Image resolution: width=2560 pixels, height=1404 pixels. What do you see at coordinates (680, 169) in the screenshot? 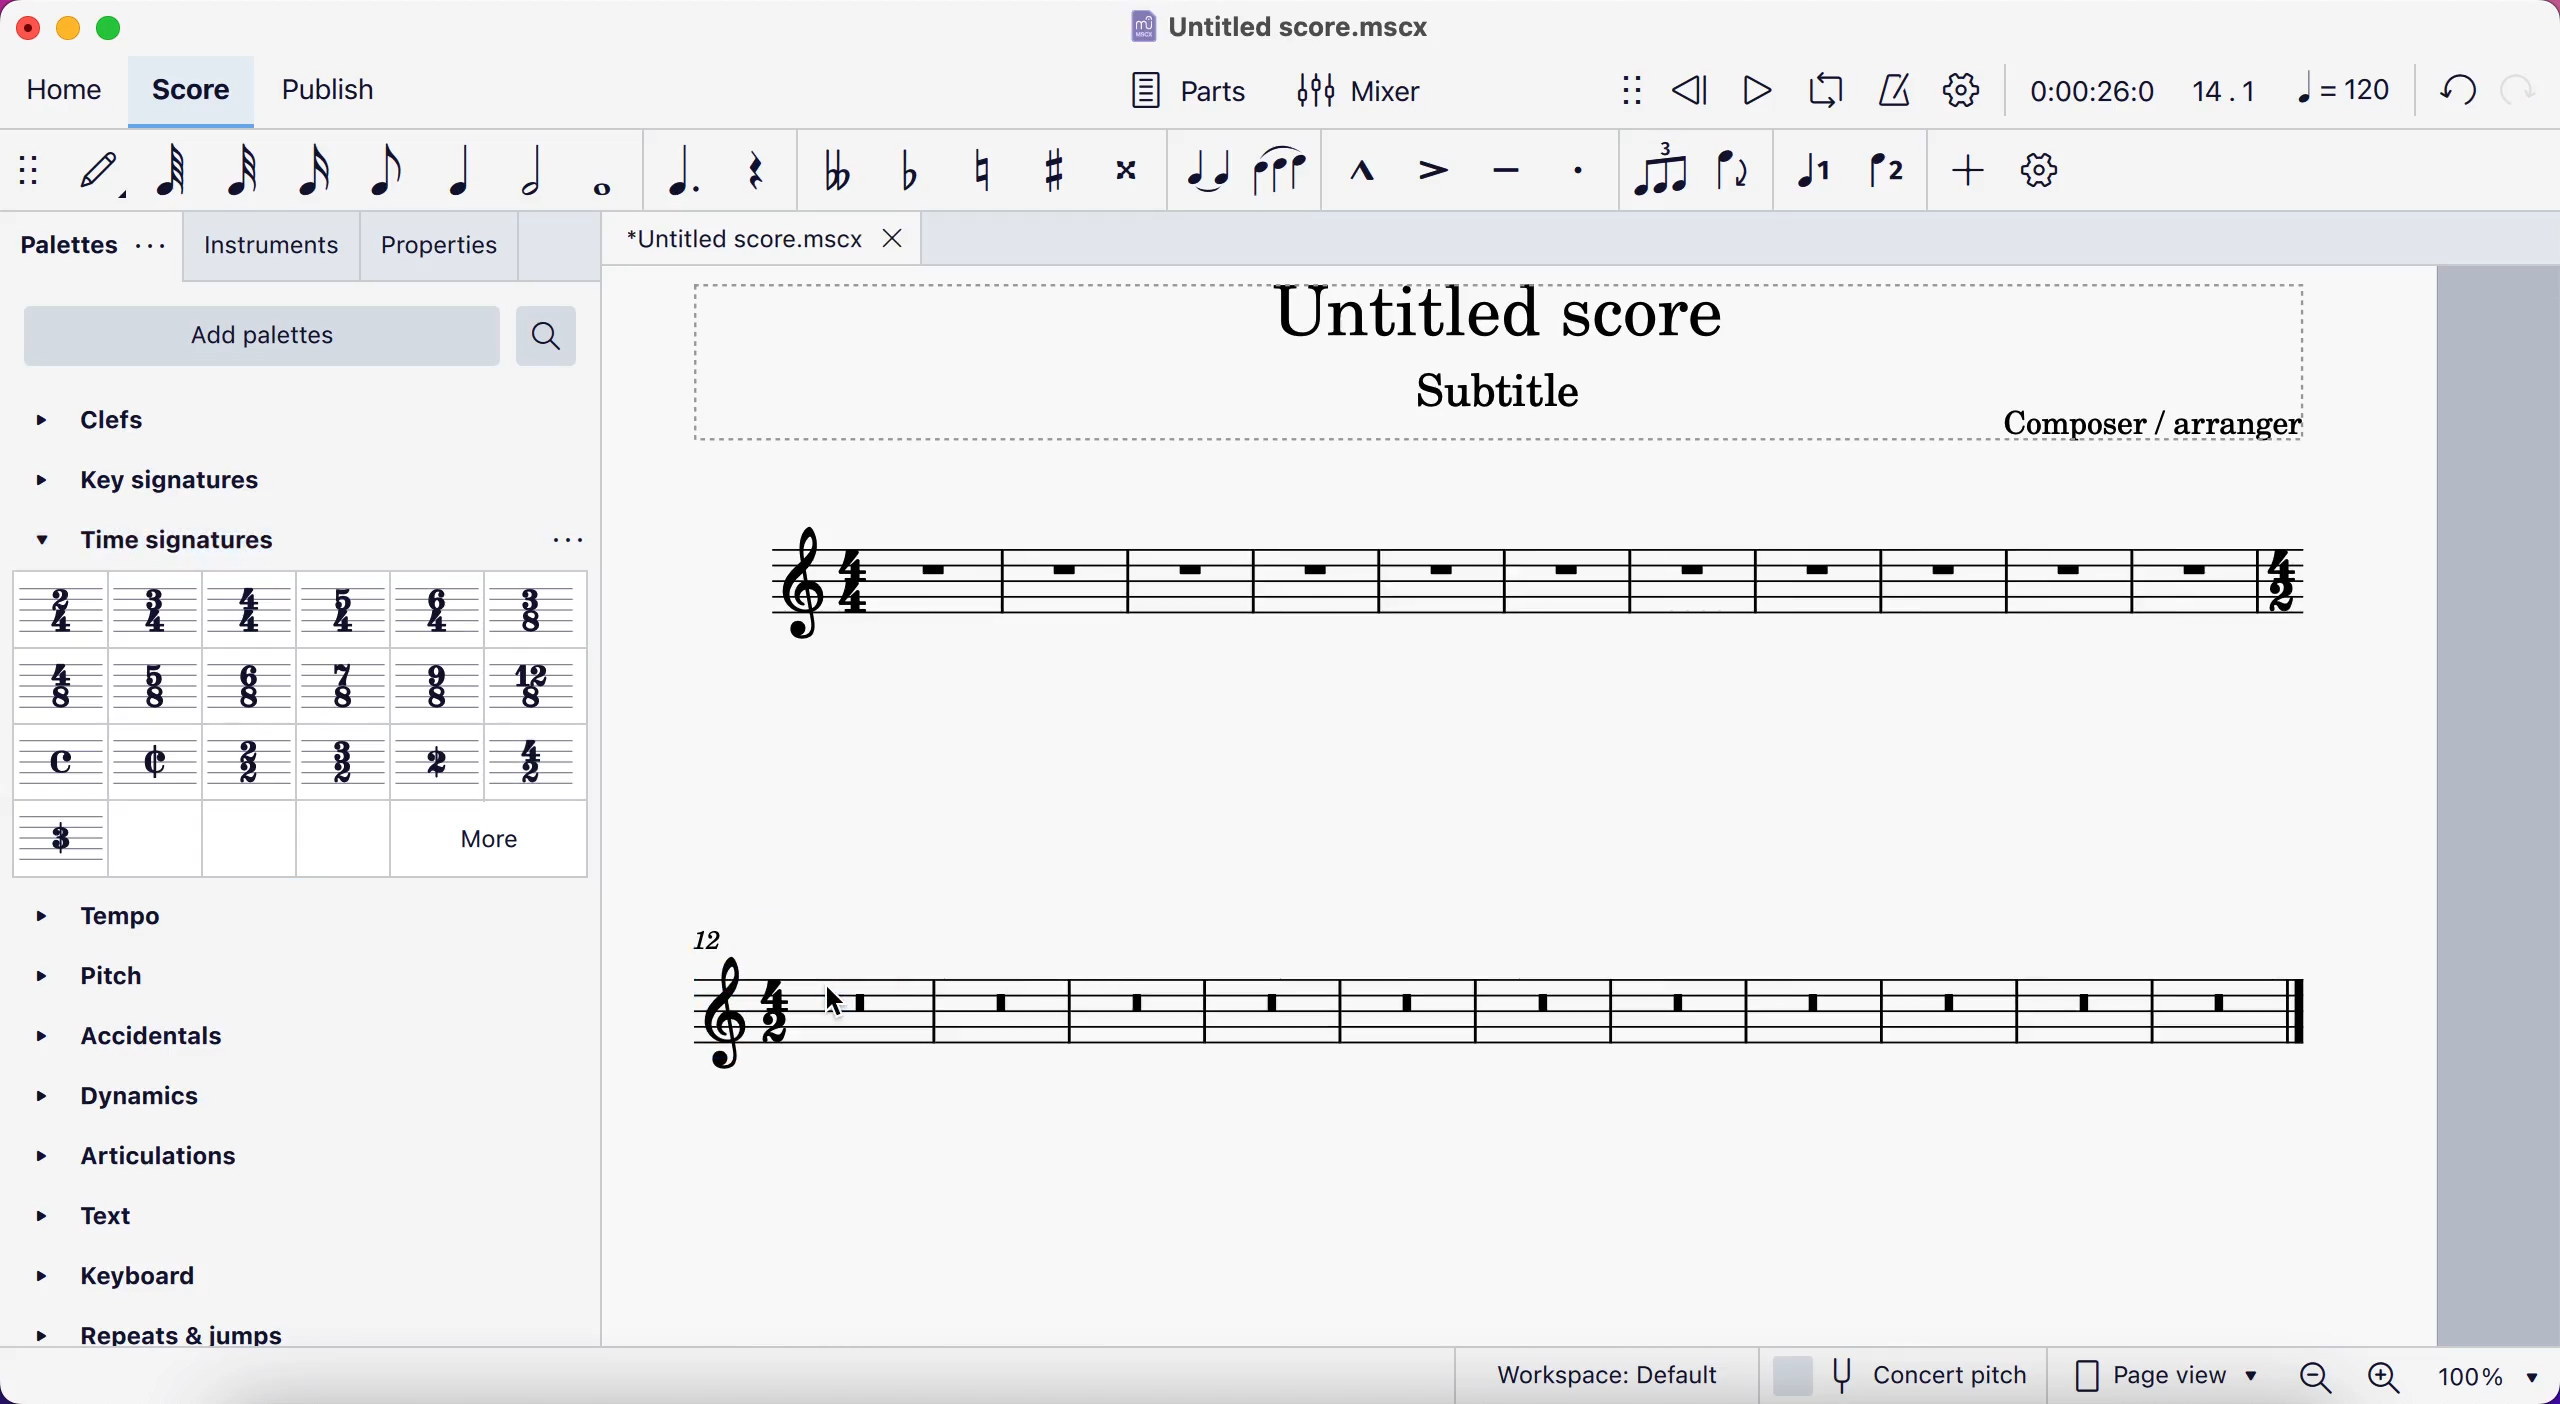
I see `augmentation dot` at bounding box center [680, 169].